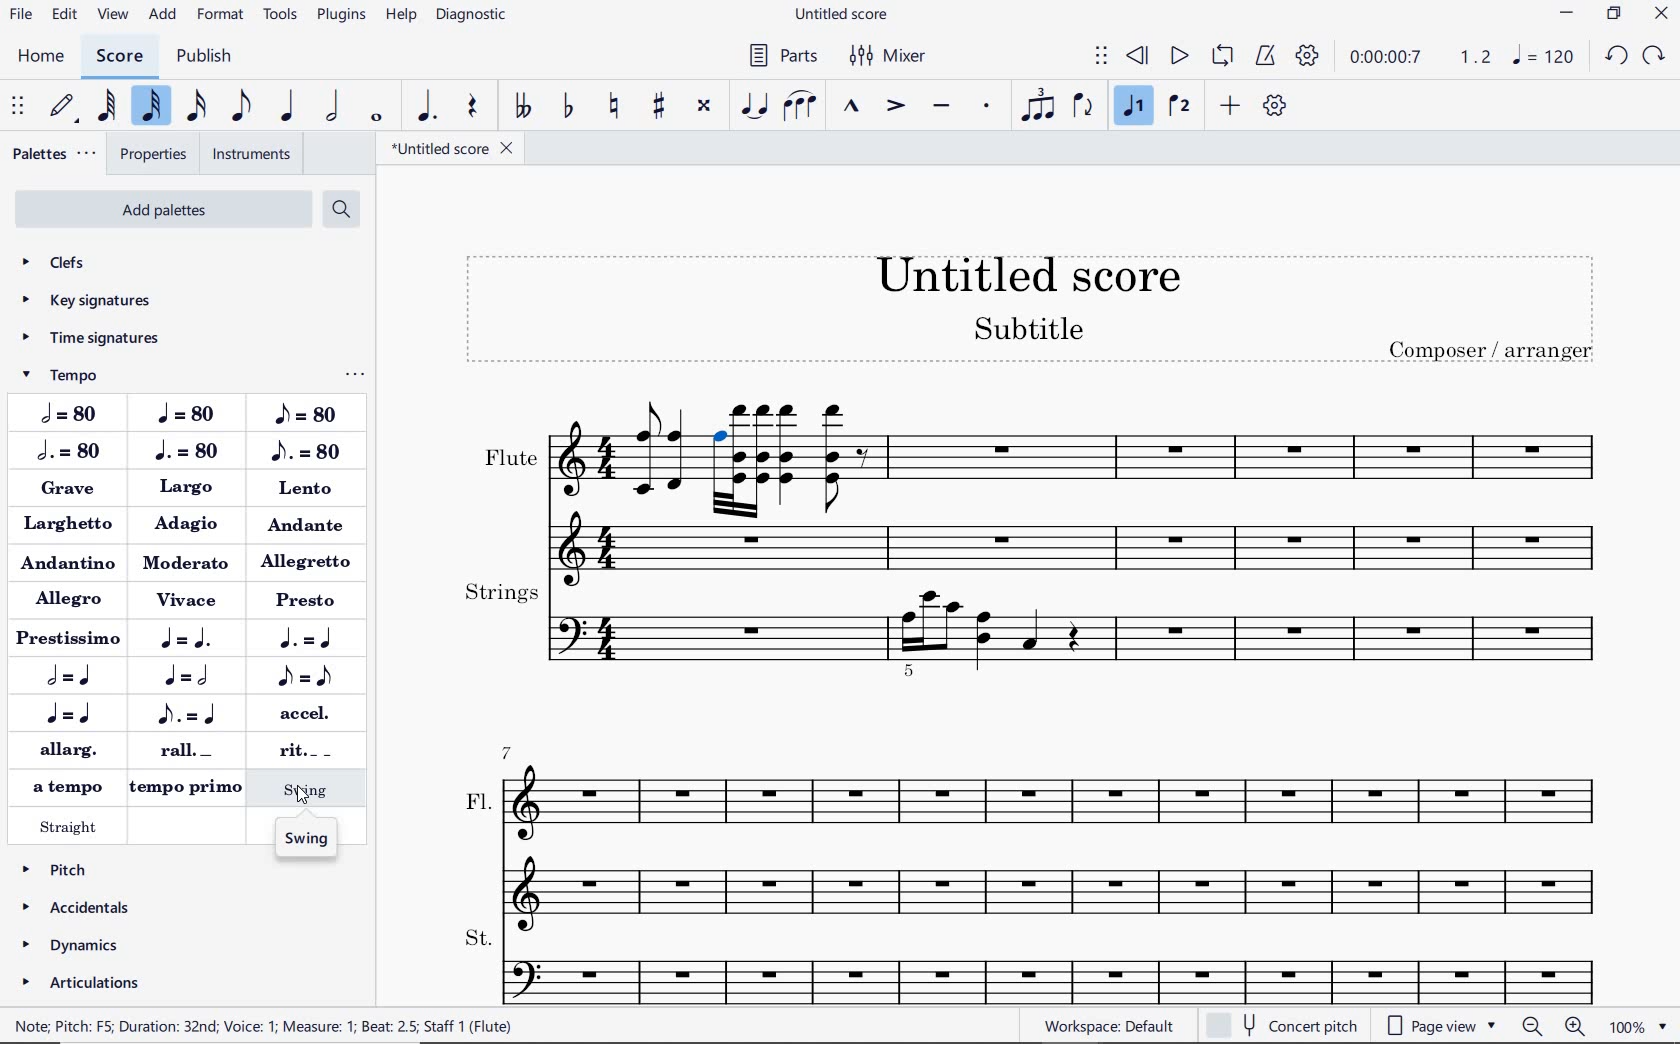  What do you see at coordinates (719, 431) in the screenshot?
I see `SELECTED` at bounding box center [719, 431].